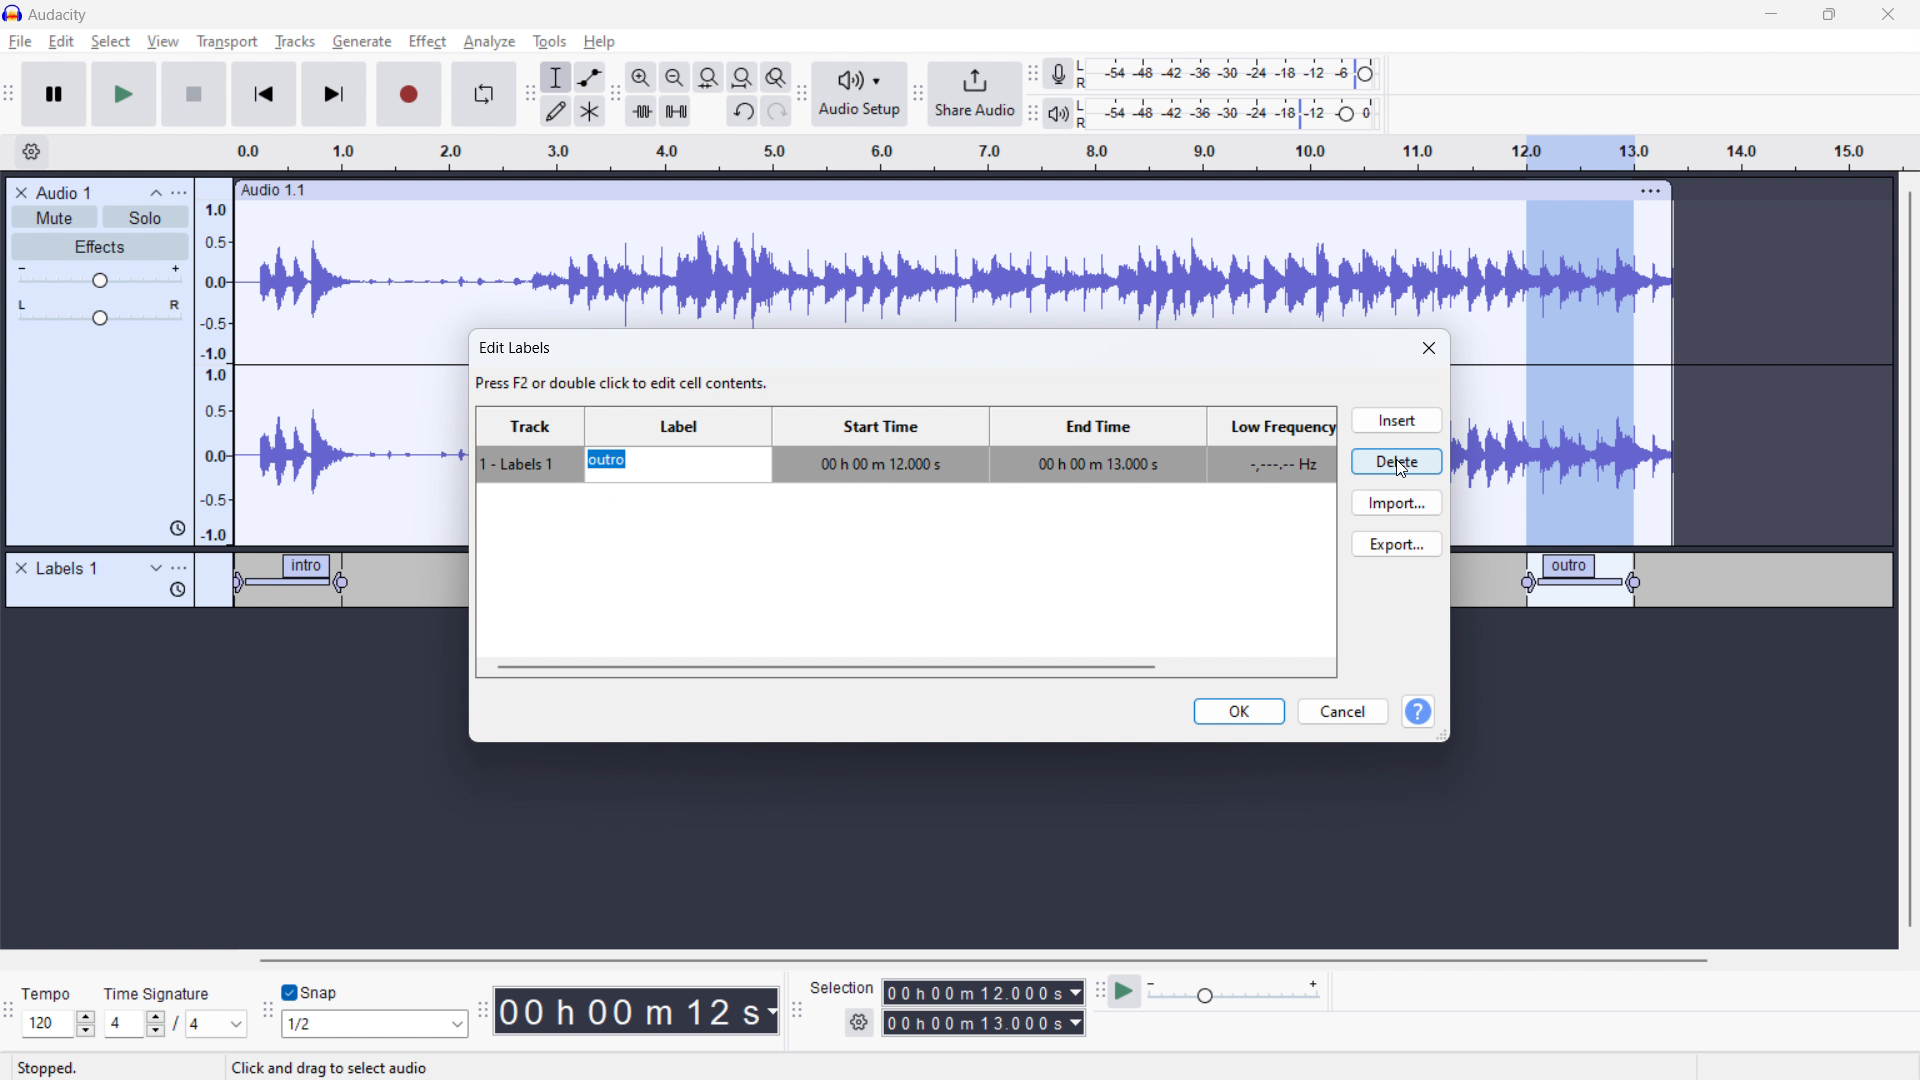  Describe the element at coordinates (1397, 502) in the screenshot. I see `import` at that location.